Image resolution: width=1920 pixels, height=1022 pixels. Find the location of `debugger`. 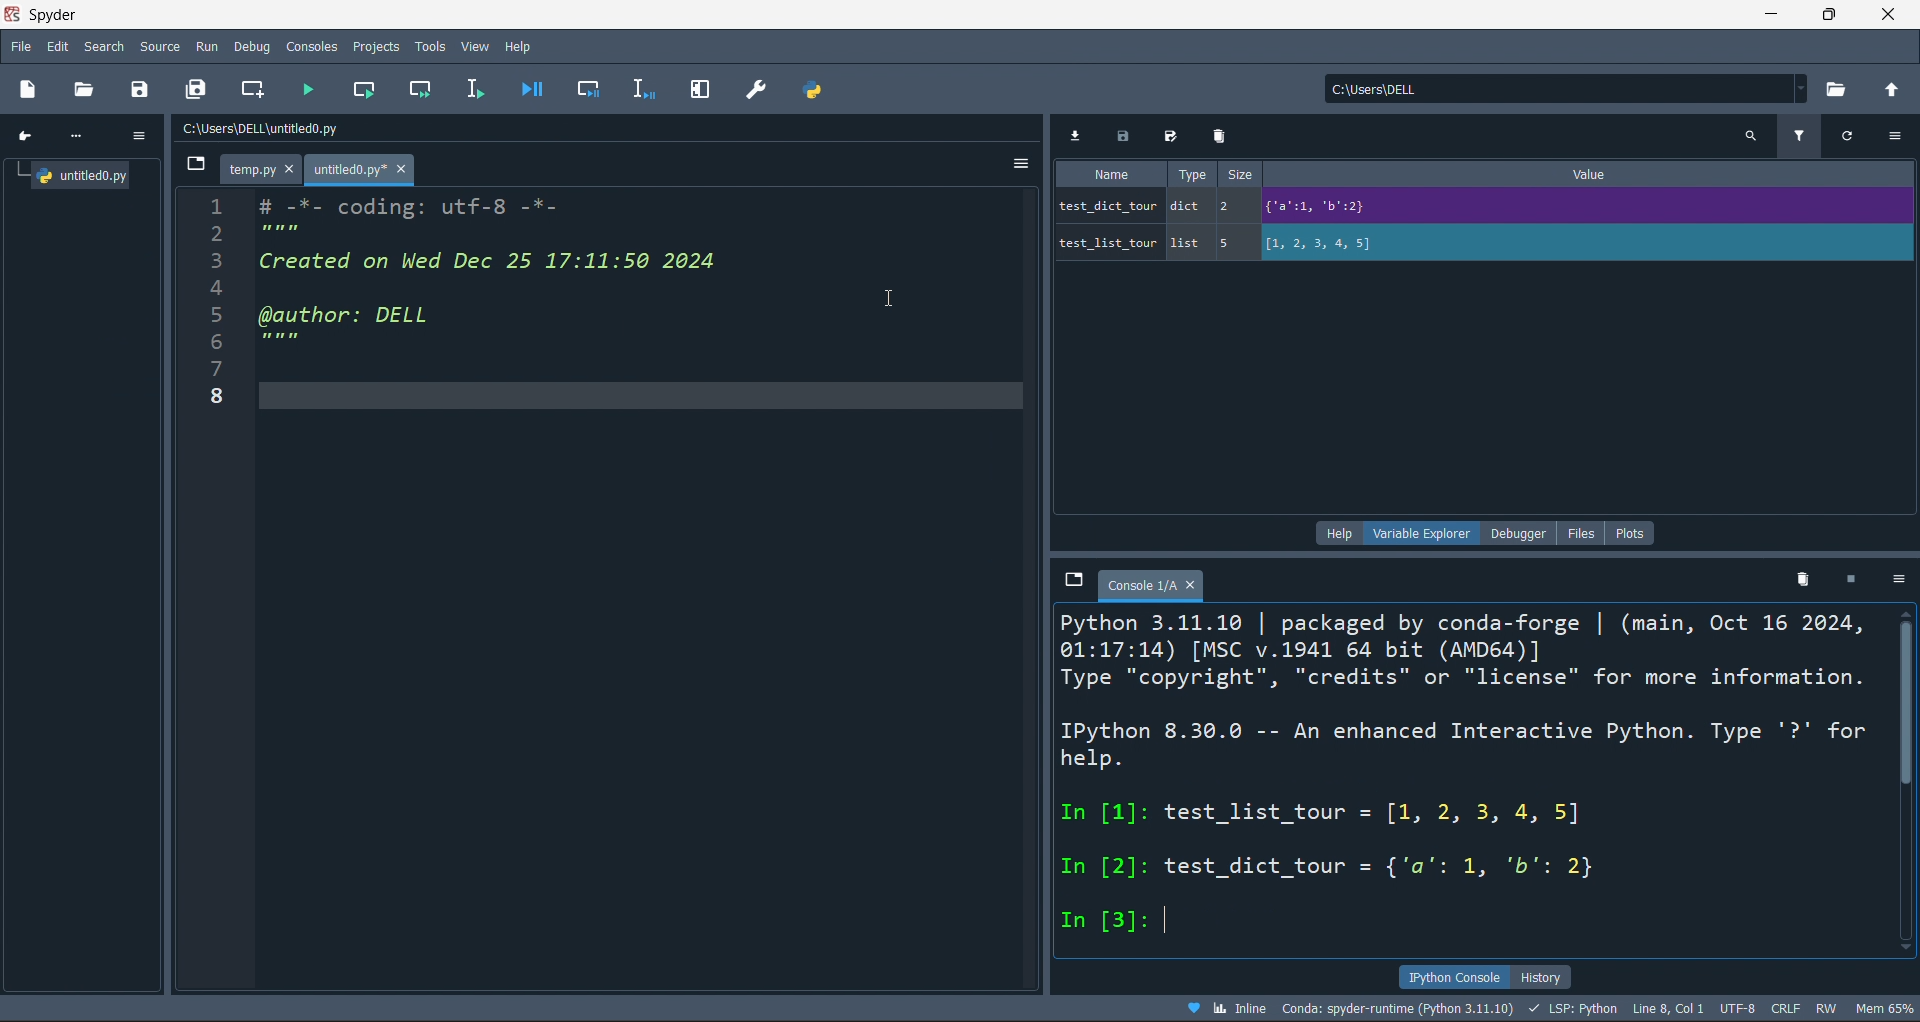

debugger is located at coordinates (1521, 532).